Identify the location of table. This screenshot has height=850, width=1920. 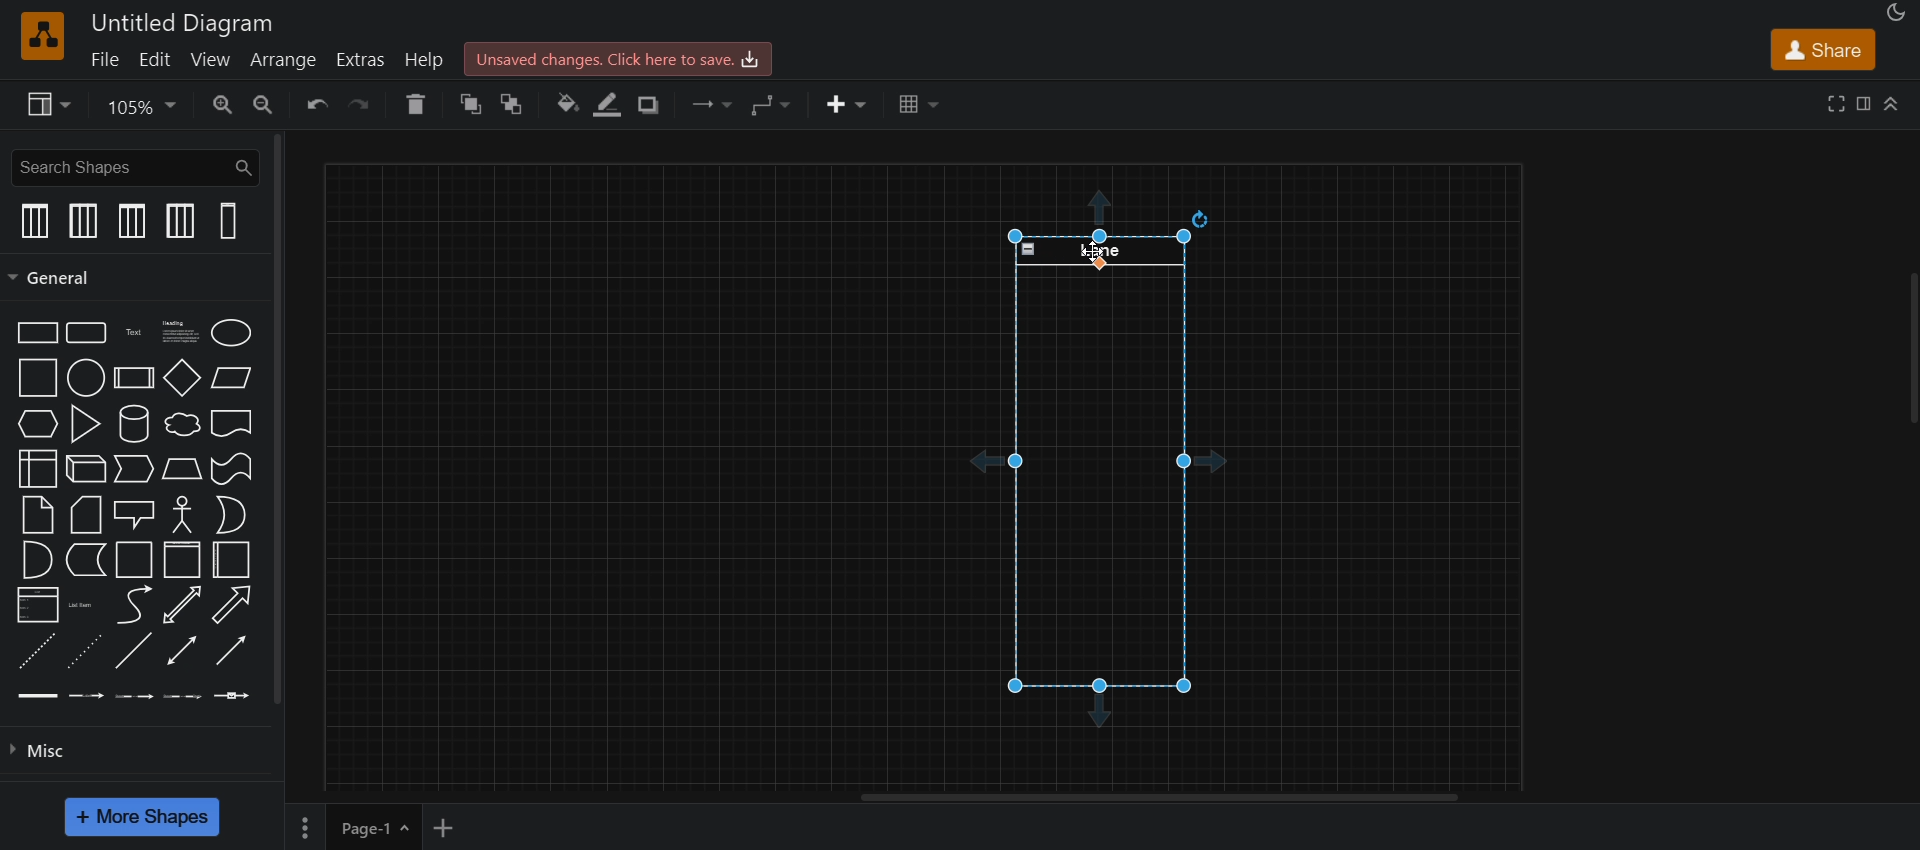
(915, 103).